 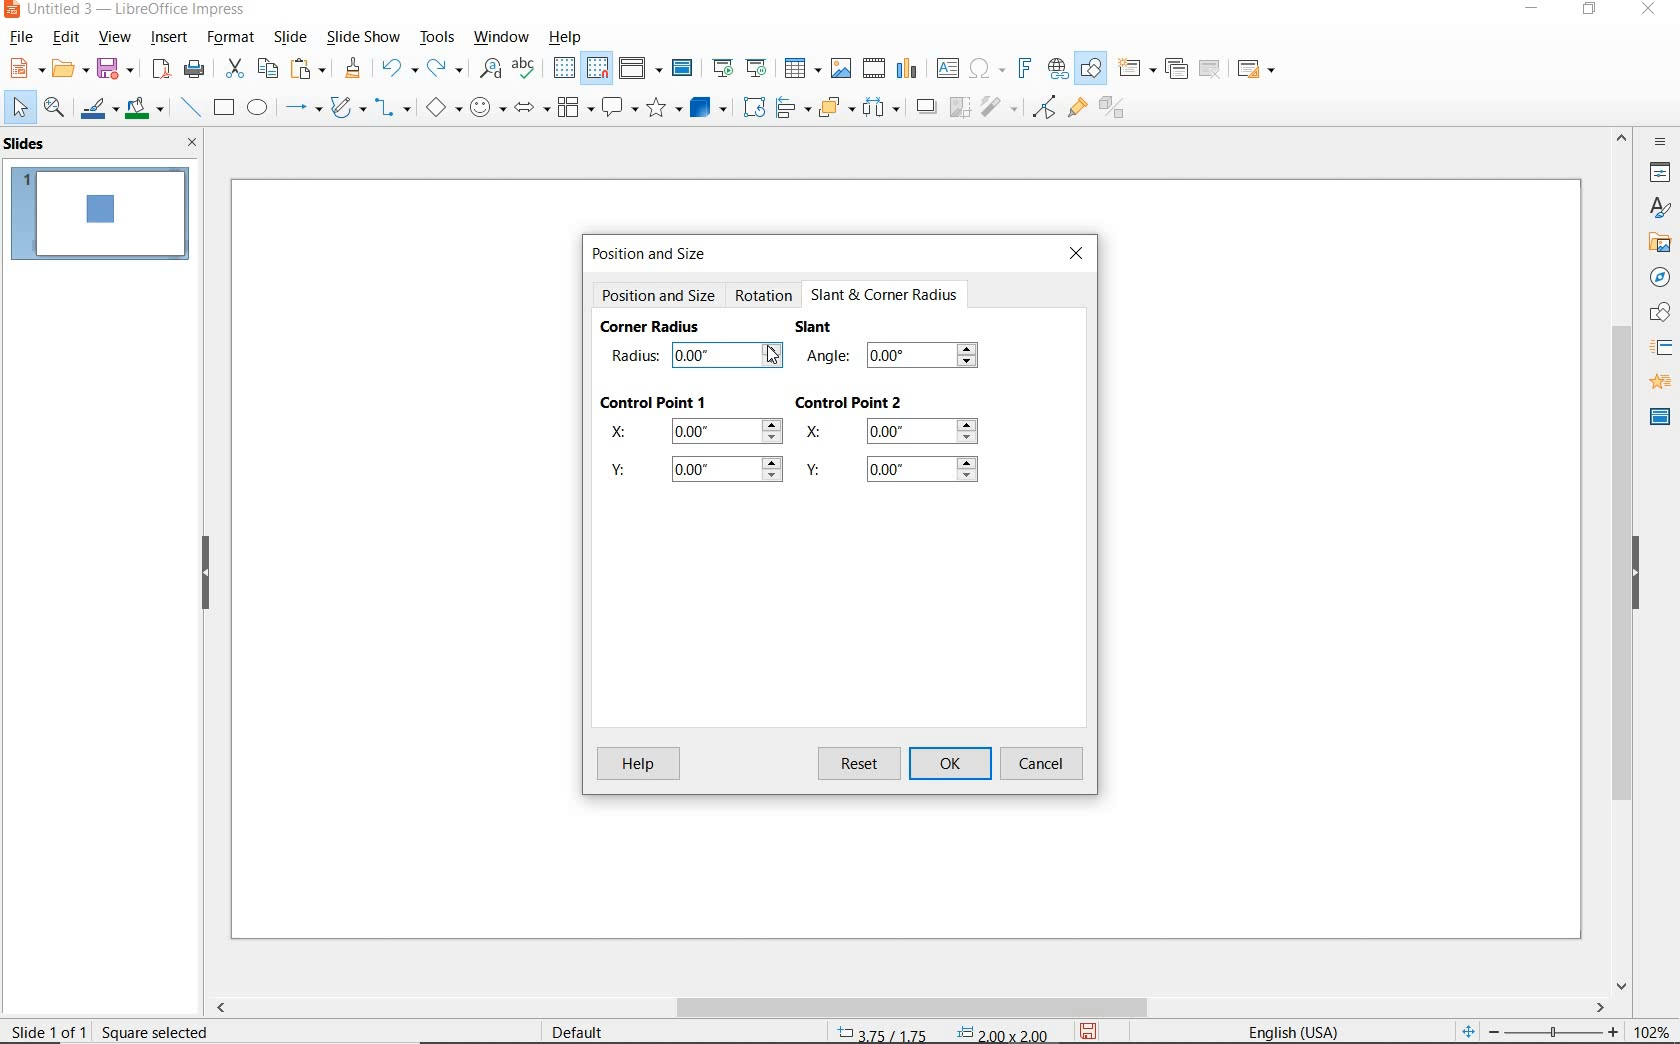 I want to click on block arrows, so click(x=532, y=110).